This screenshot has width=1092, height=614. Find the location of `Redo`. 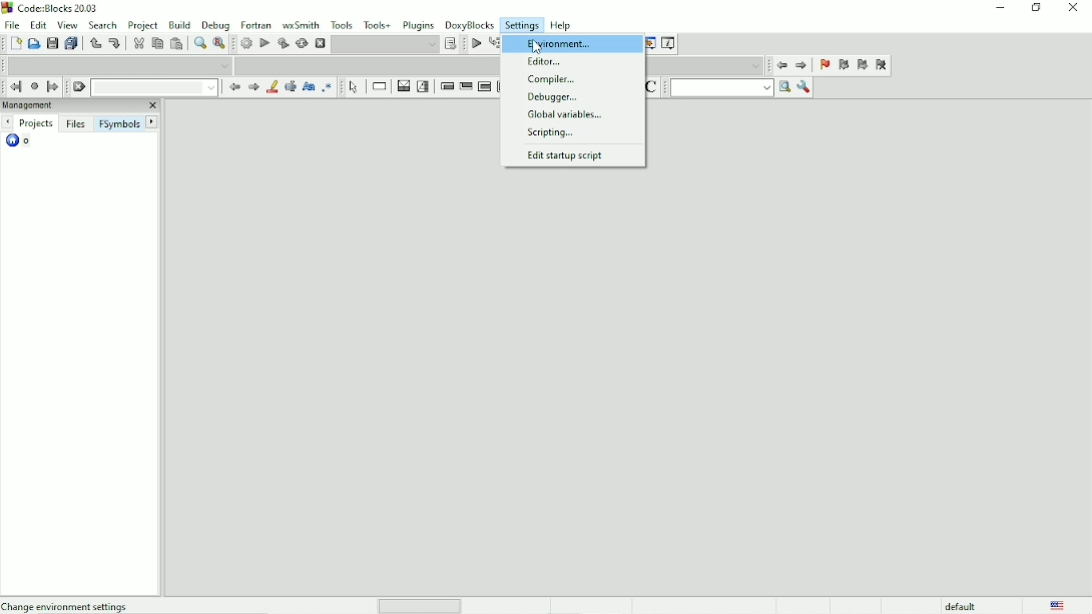

Redo is located at coordinates (115, 43).